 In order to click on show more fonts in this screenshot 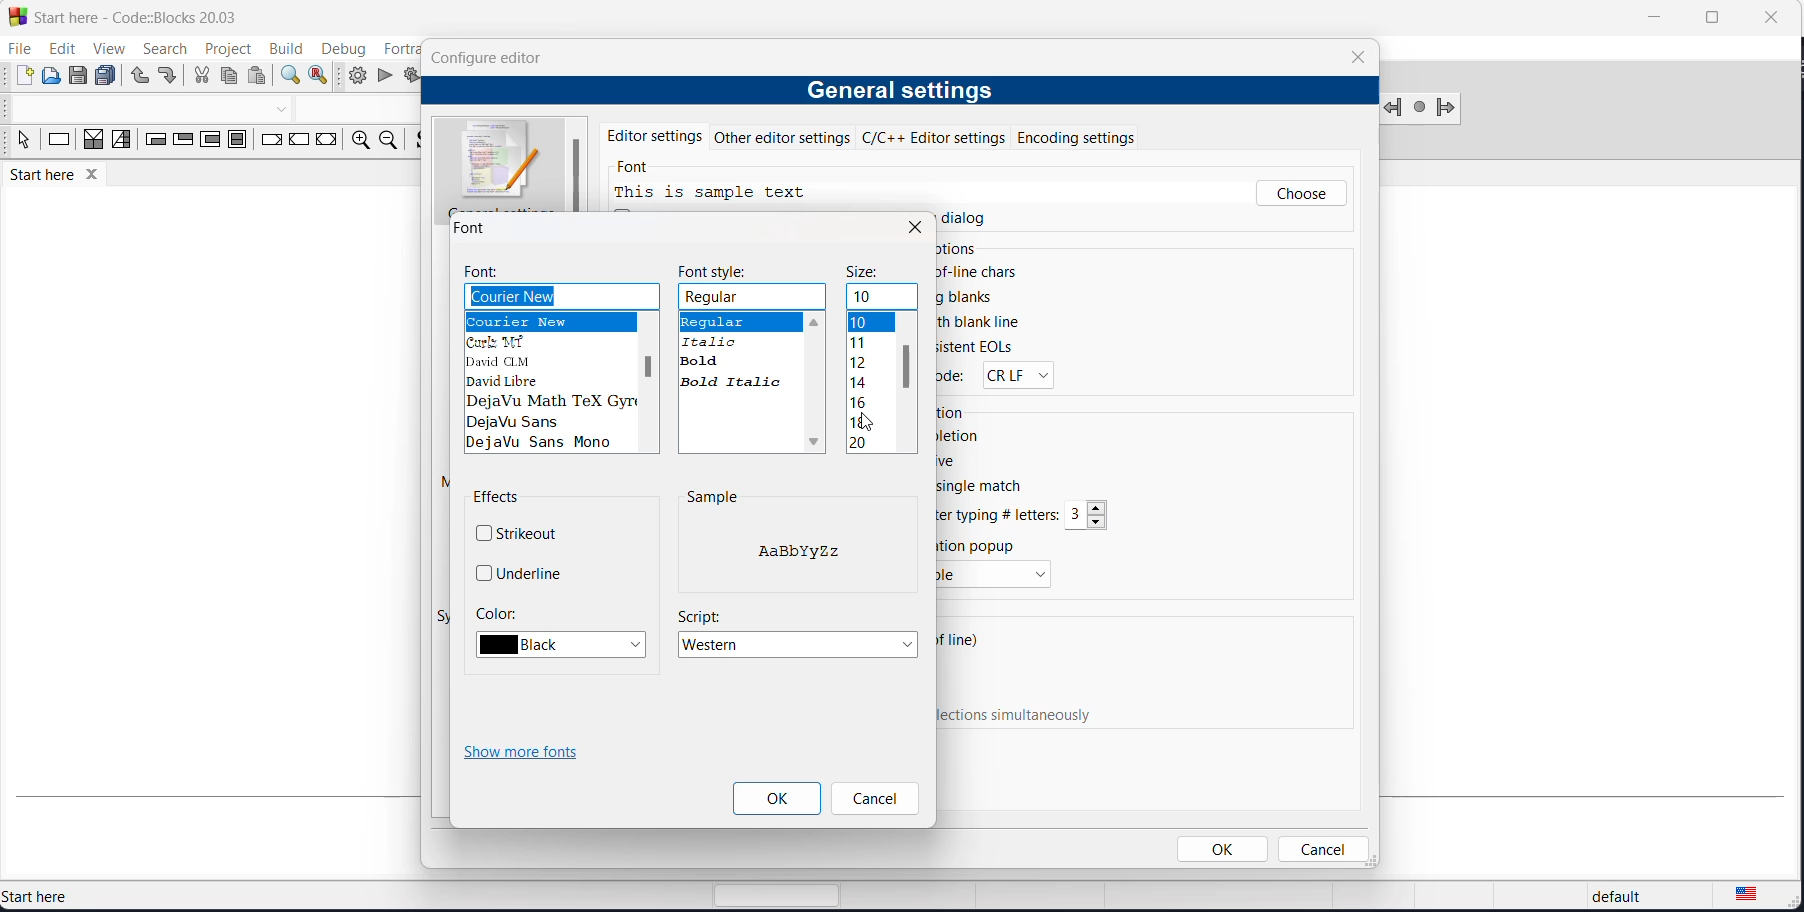, I will do `click(526, 754)`.